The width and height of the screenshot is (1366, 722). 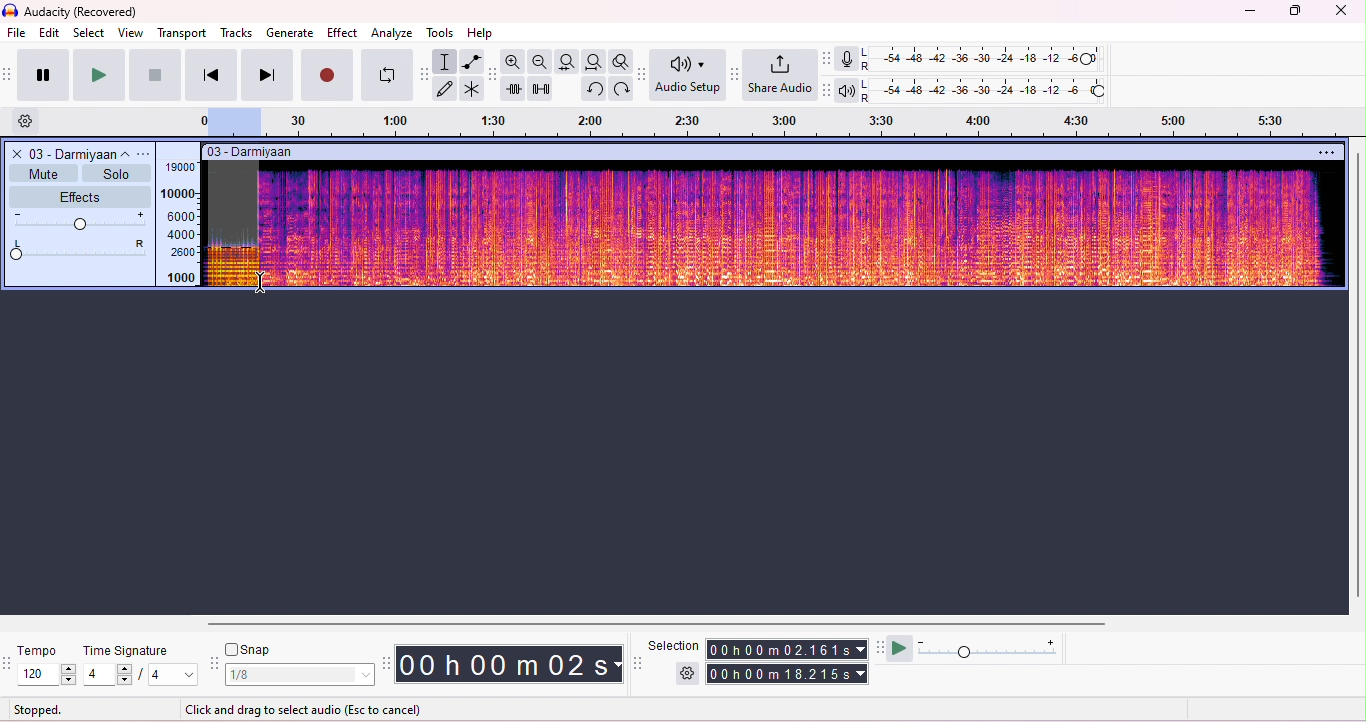 What do you see at coordinates (593, 62) in the screenshot?
I see `fit project to width` at bounding box center [593, 62].